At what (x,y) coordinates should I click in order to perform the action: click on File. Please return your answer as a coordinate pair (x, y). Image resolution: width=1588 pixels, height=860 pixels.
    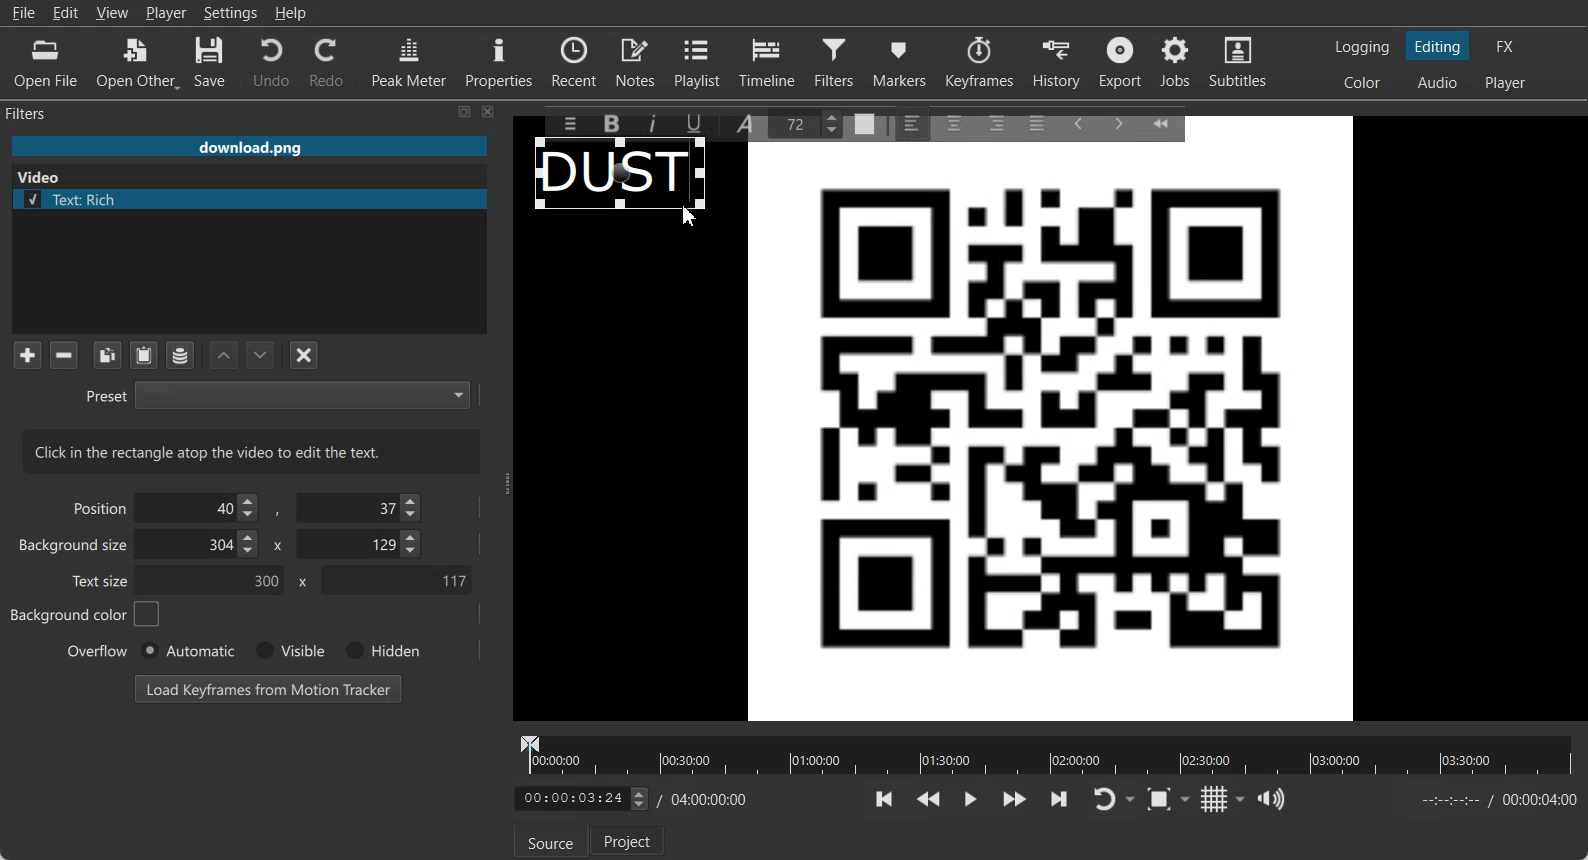
    Looking at the image, I should click on (23, 13).